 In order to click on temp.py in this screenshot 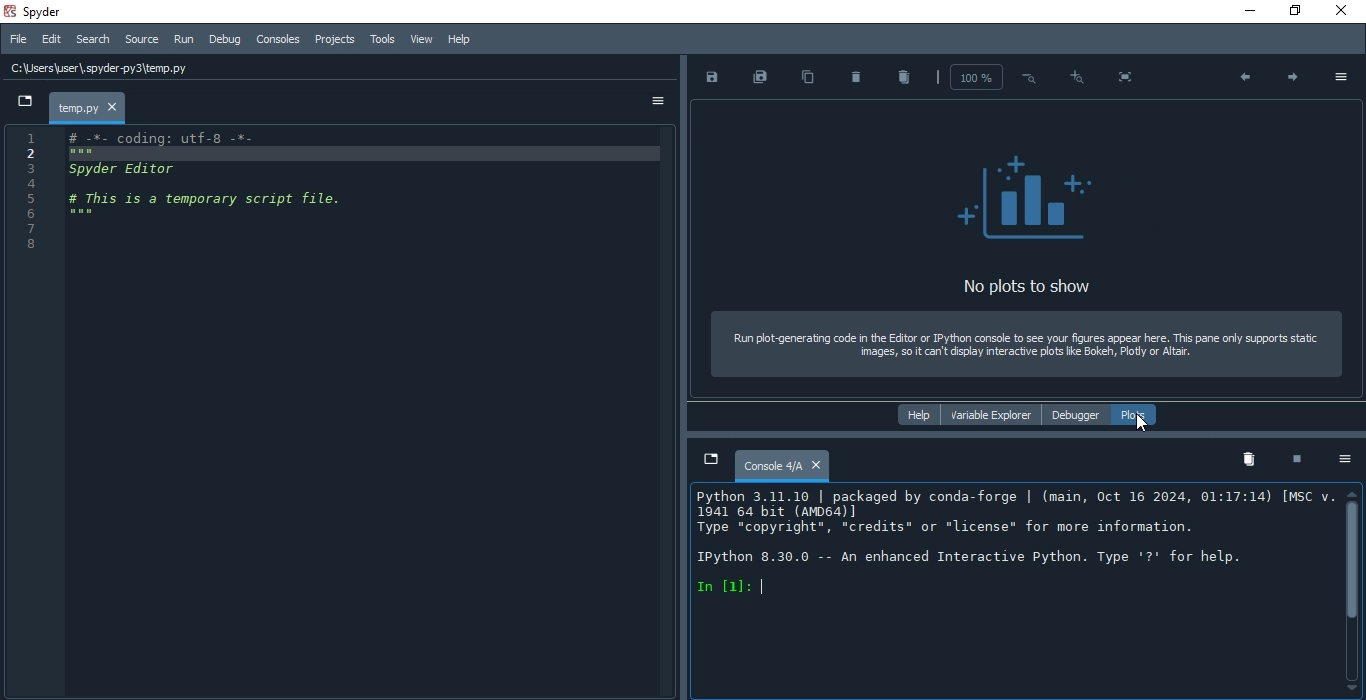, I will do `click(89, 107)`.